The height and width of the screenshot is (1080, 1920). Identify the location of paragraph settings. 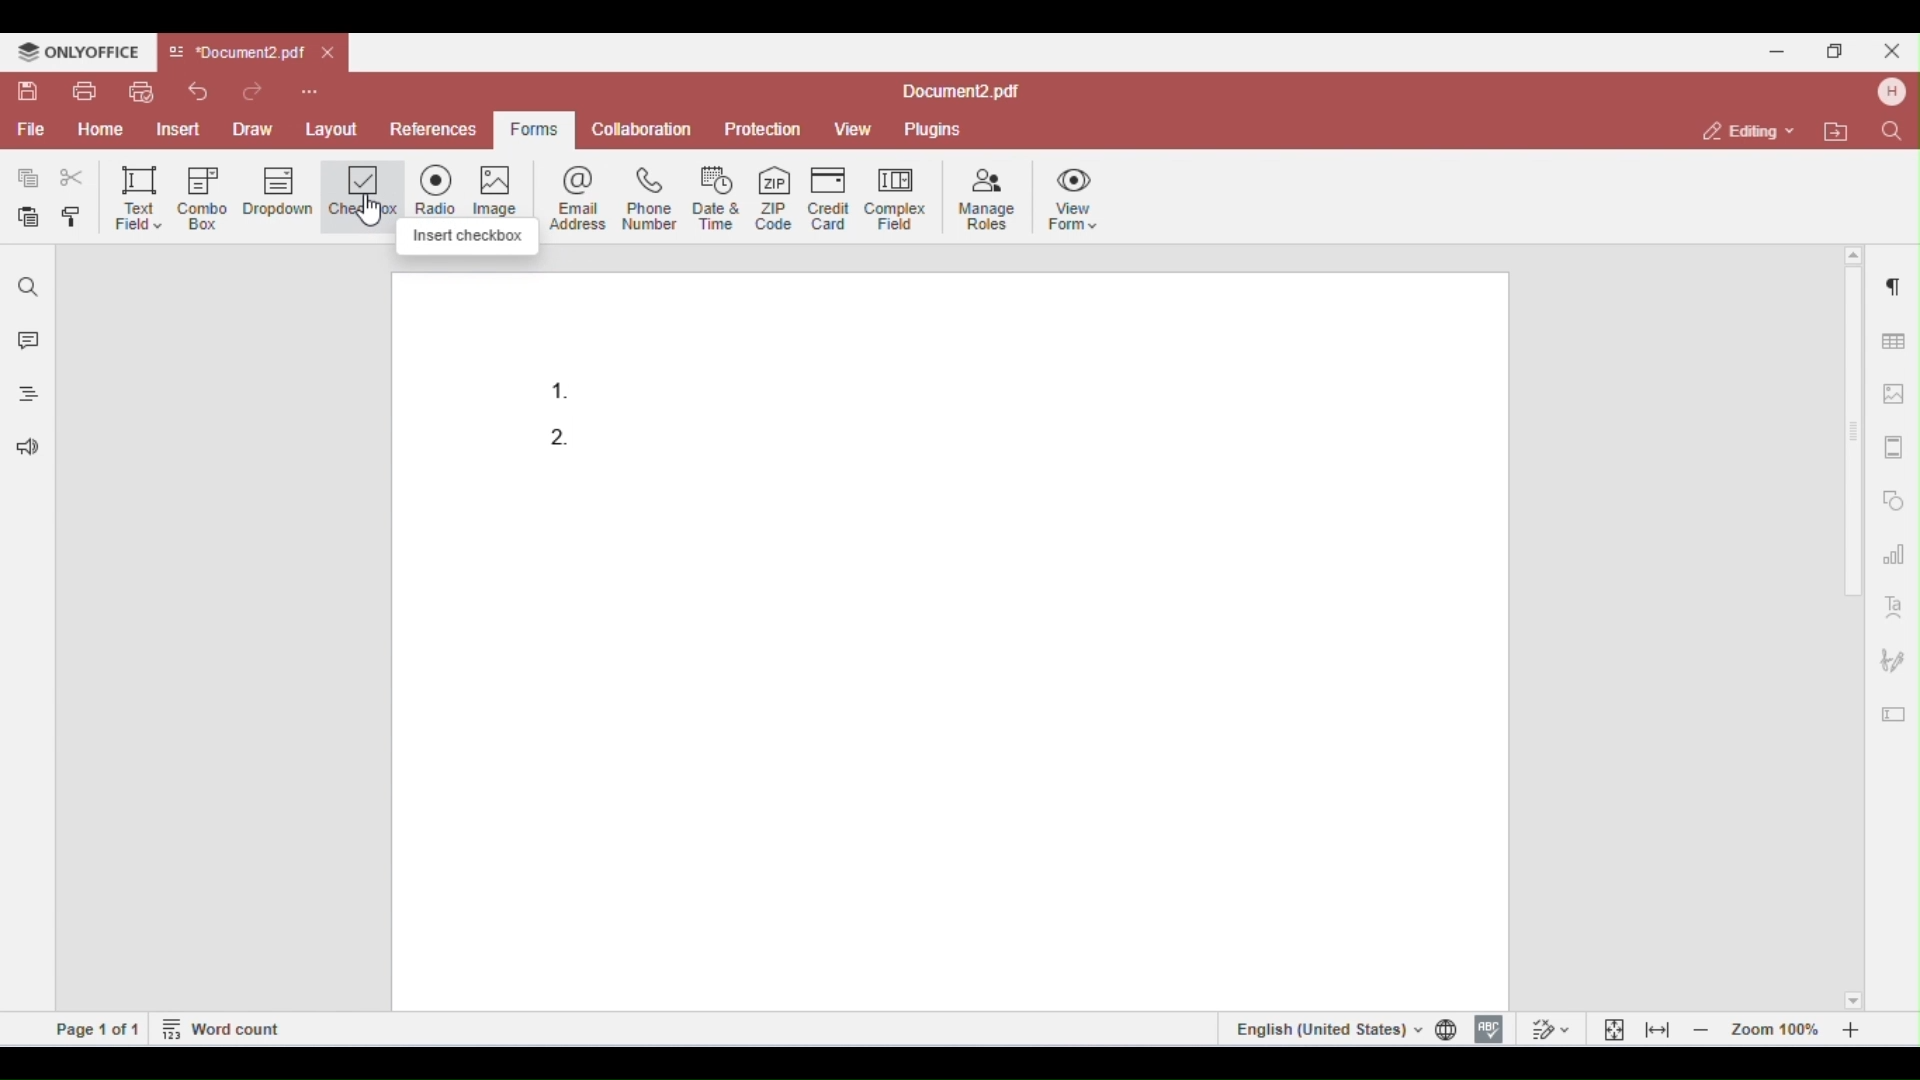
(1889, 282).